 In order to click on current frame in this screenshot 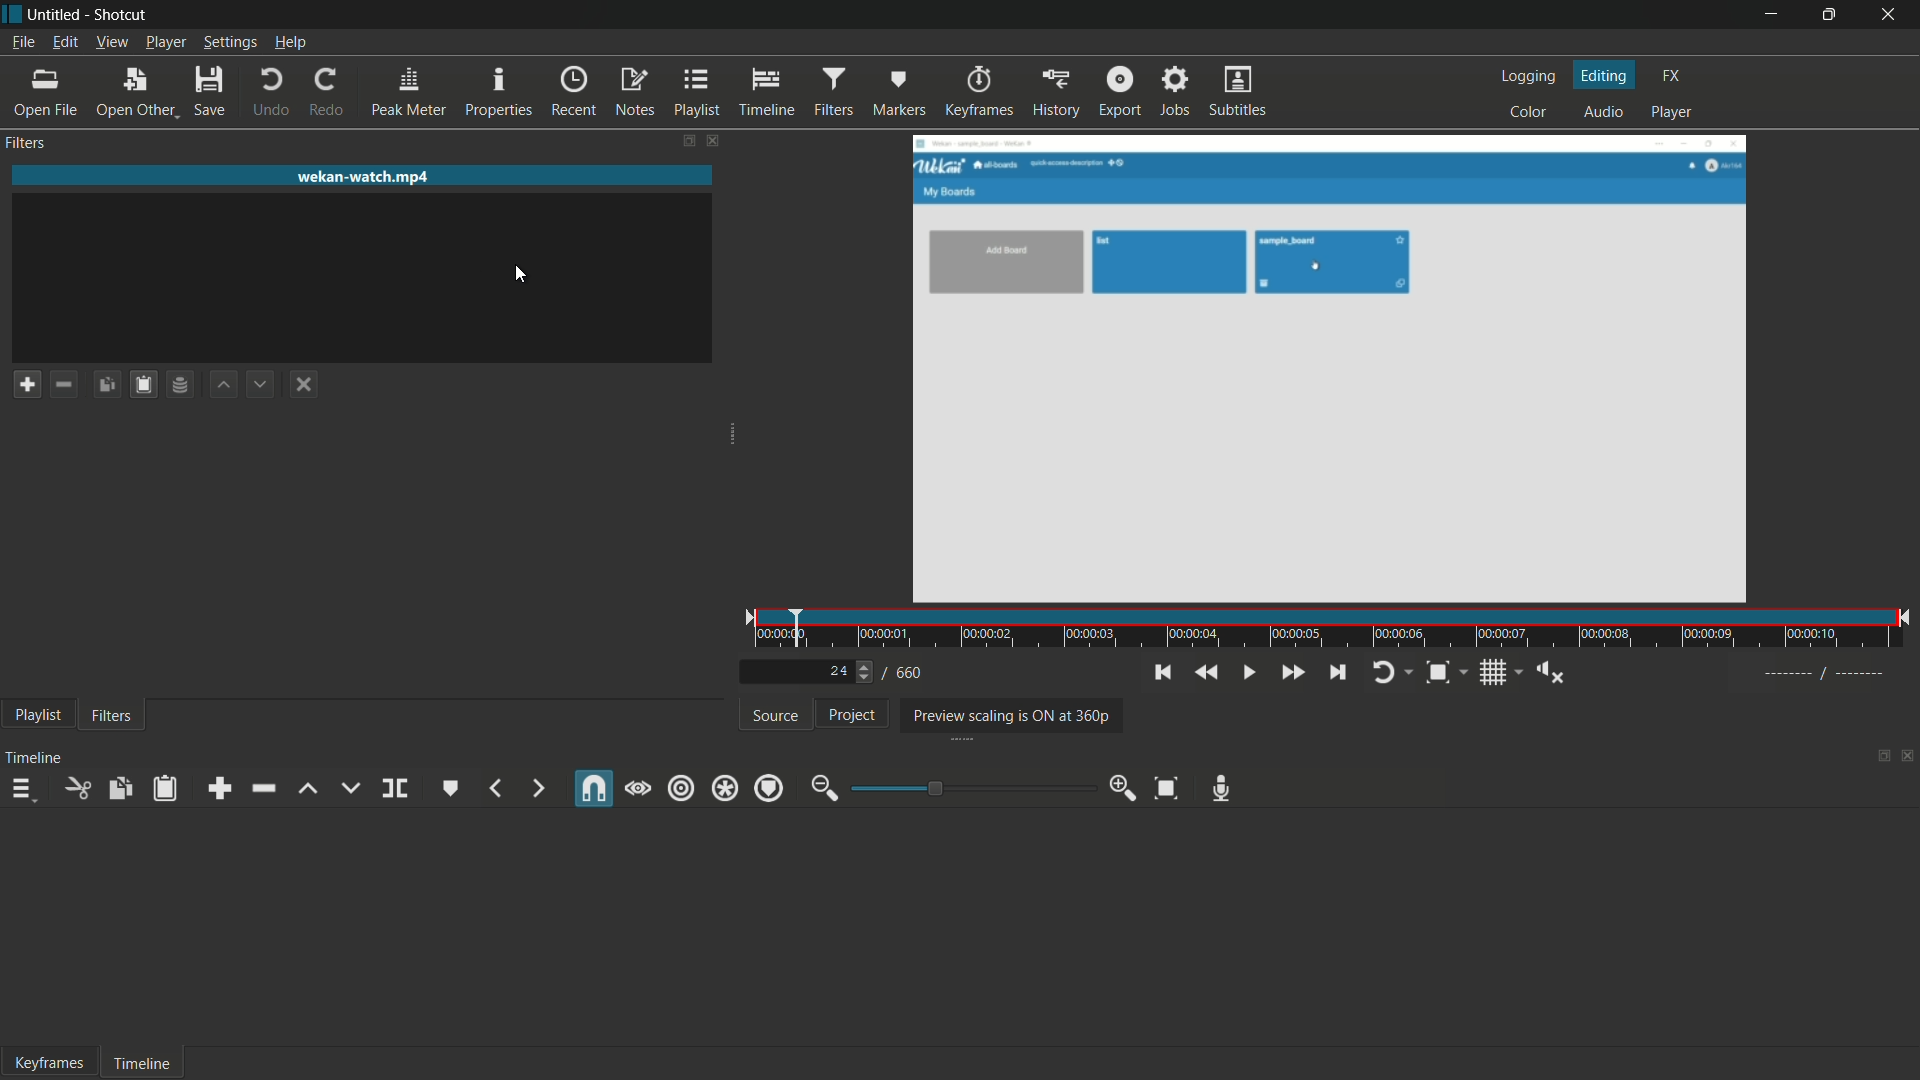, I will do `click(838, 670)`.